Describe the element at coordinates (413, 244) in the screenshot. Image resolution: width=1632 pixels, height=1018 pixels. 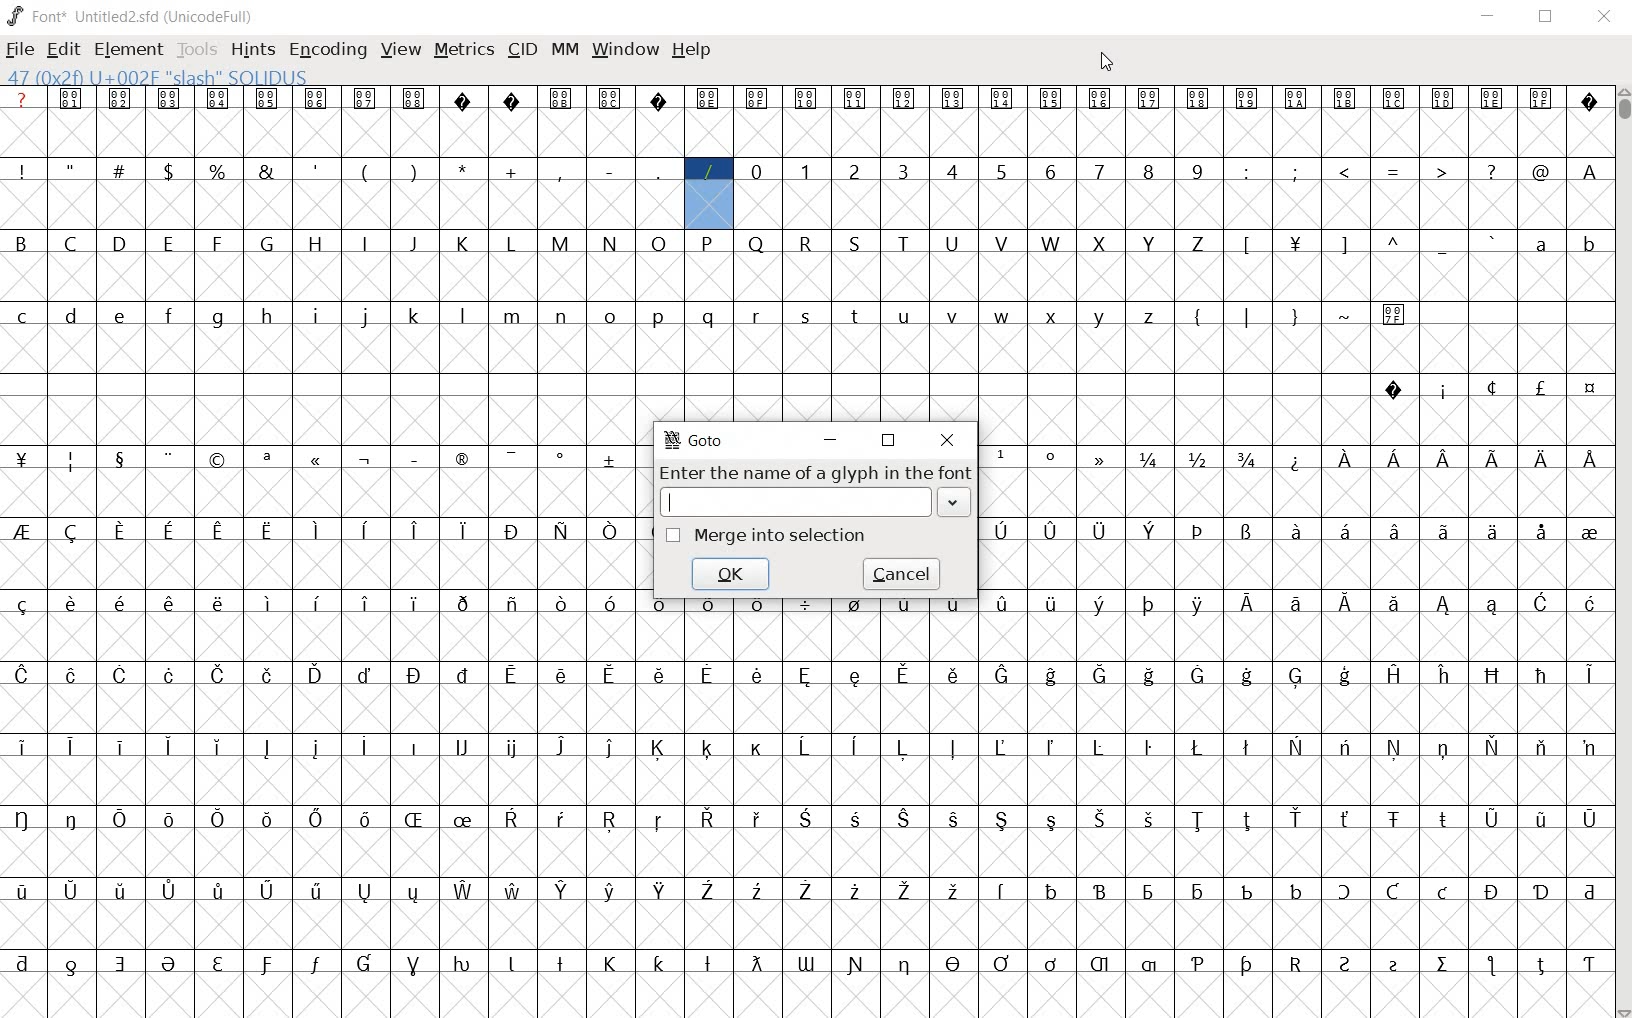
I see `glyph` at that location.